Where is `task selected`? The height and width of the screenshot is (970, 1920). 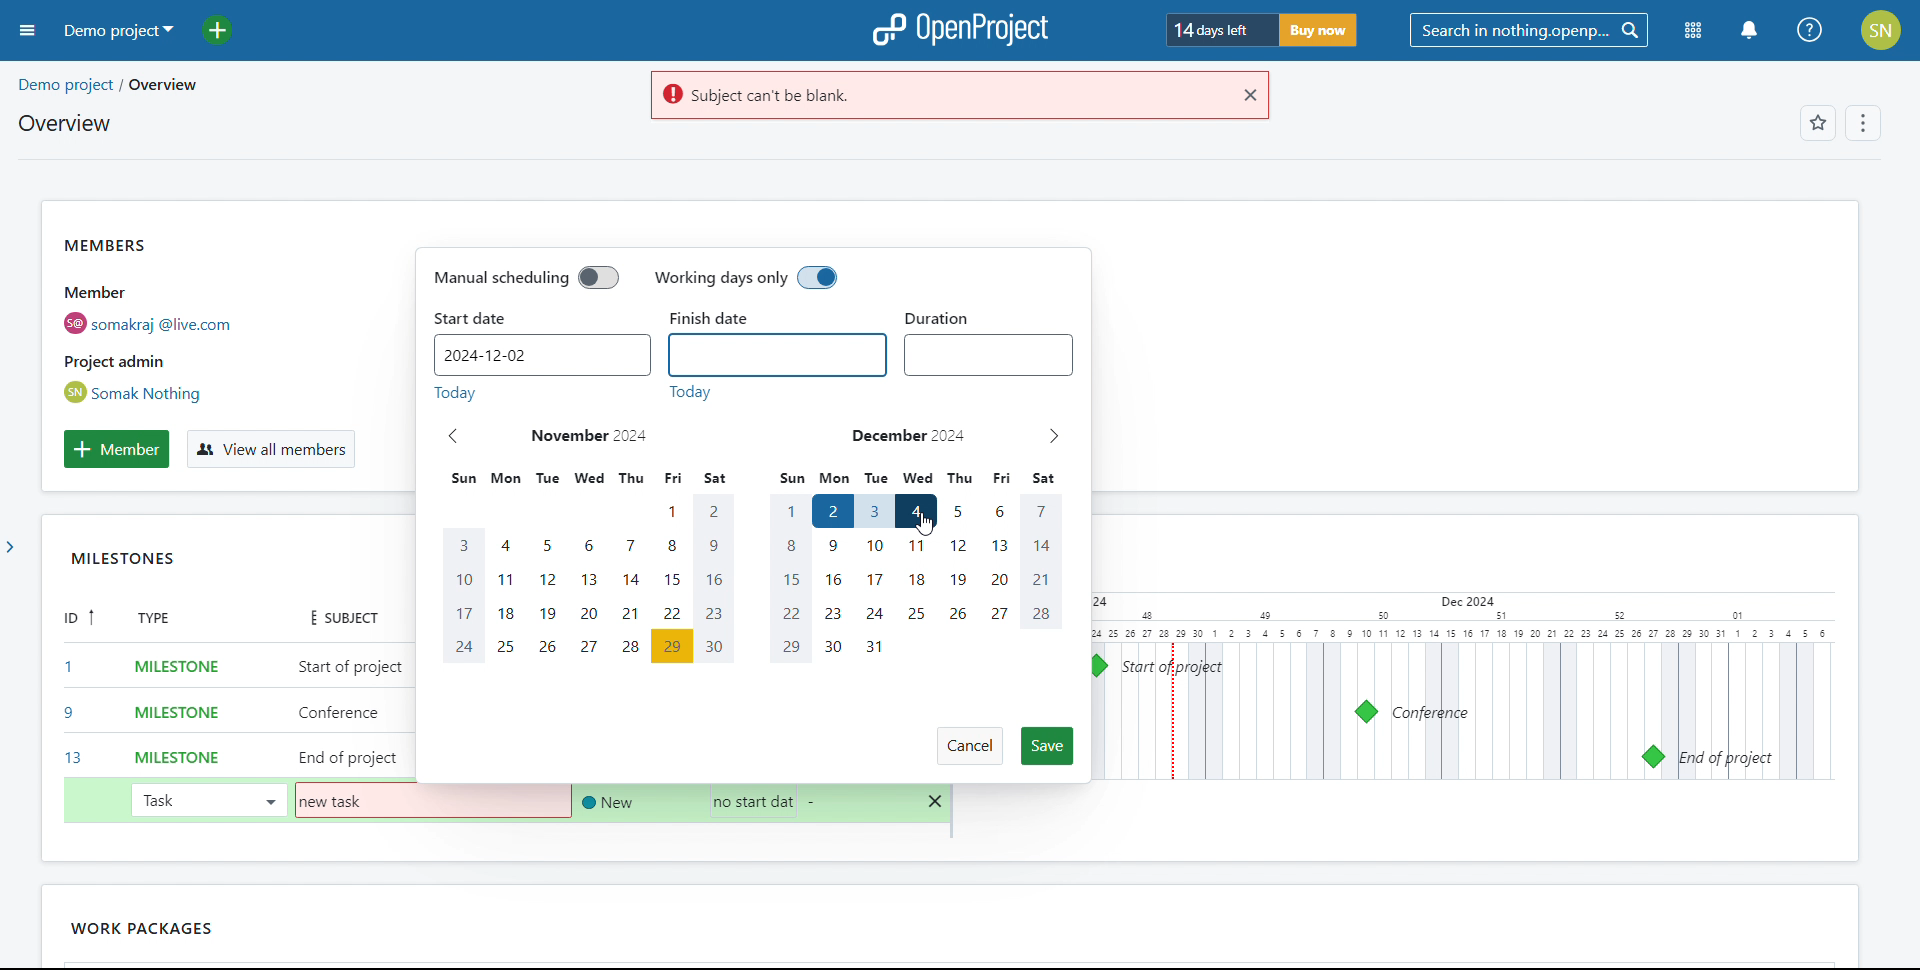 task selected is located at coordinates (207, 799).